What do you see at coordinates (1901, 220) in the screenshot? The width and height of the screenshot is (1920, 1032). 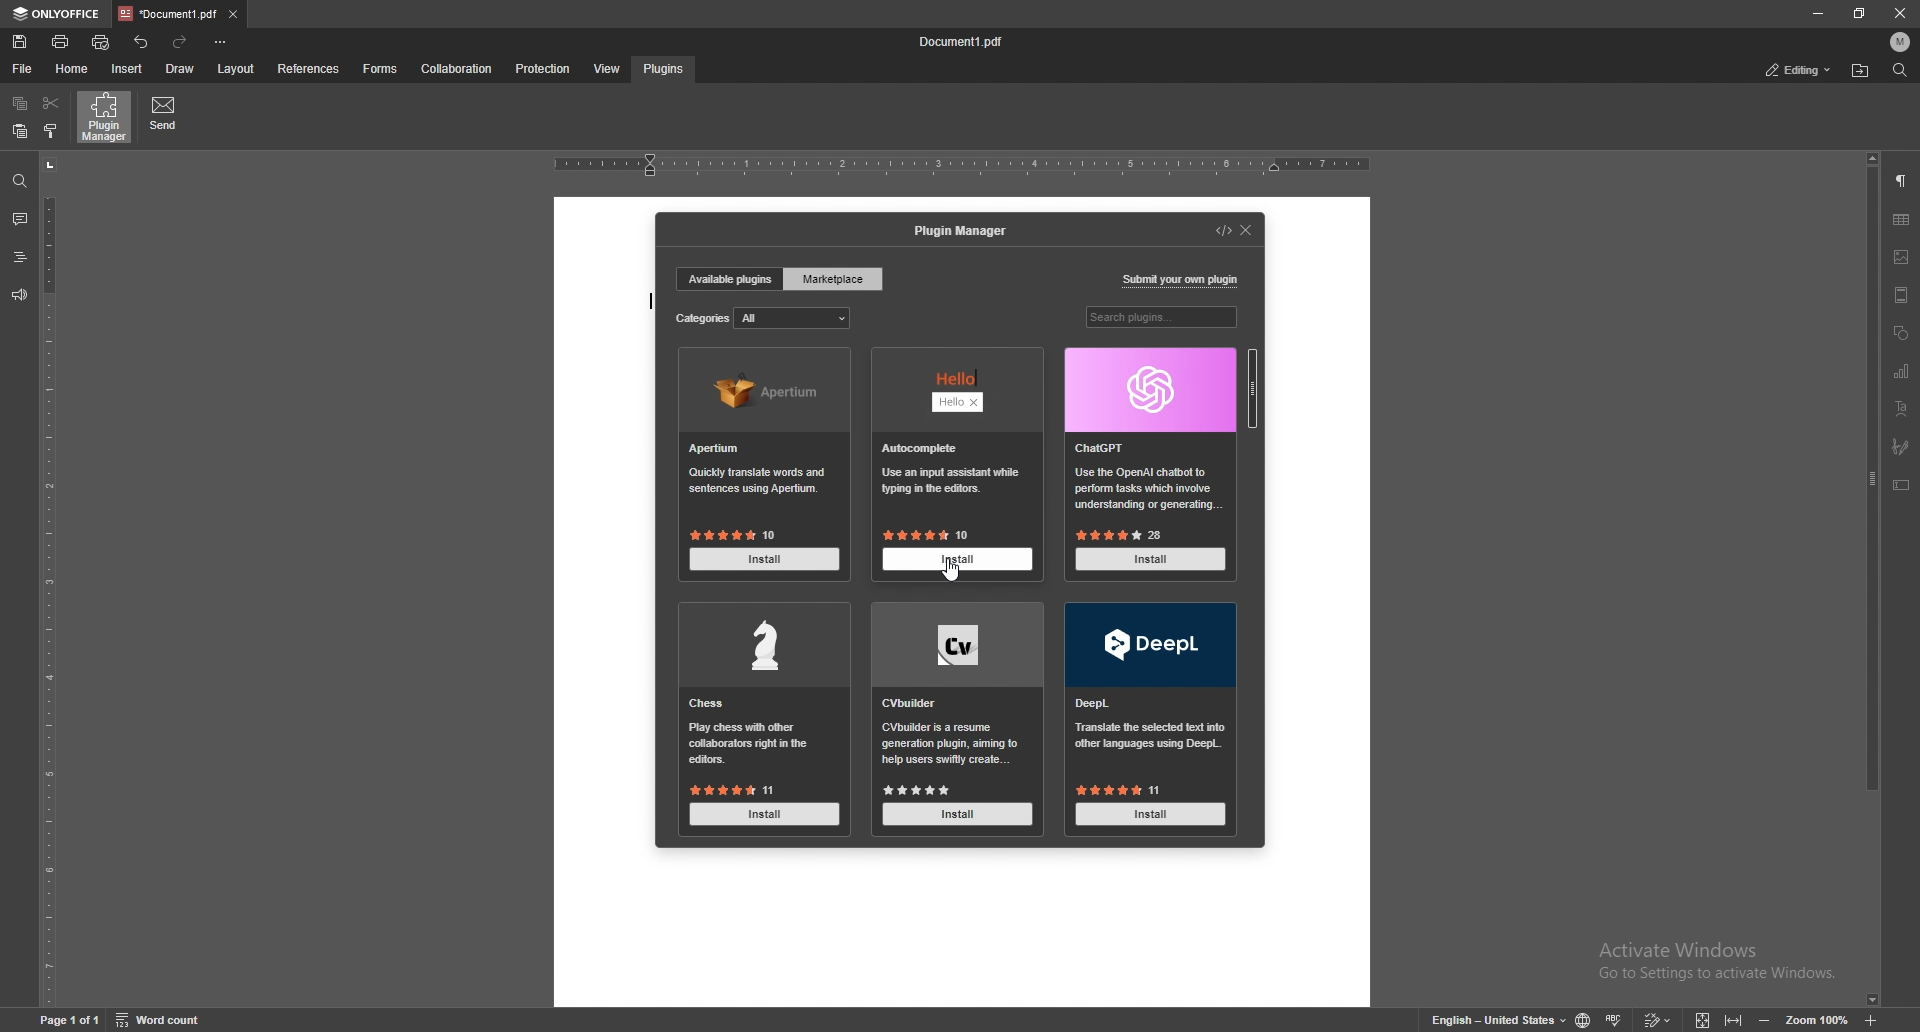 I see `table` at bounding box center [1901, 220].